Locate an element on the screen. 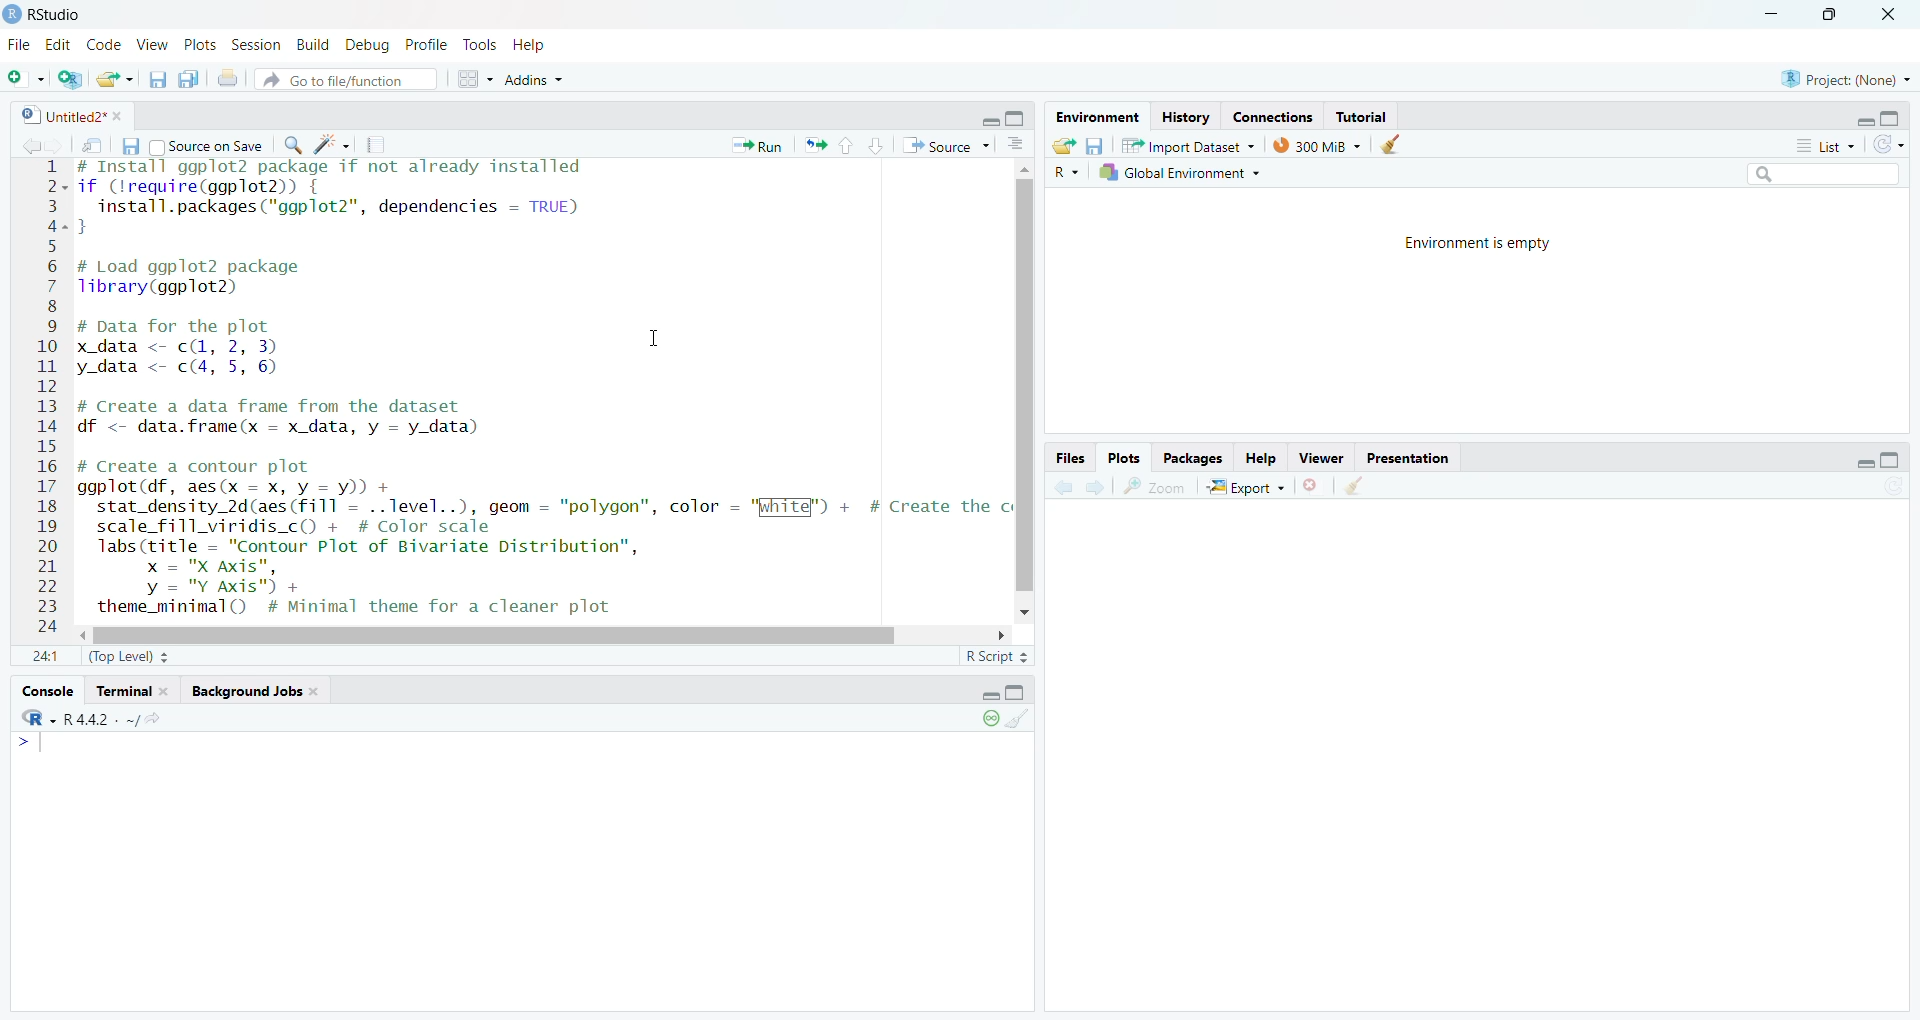  maximize is located at coordinates (1827, 16).